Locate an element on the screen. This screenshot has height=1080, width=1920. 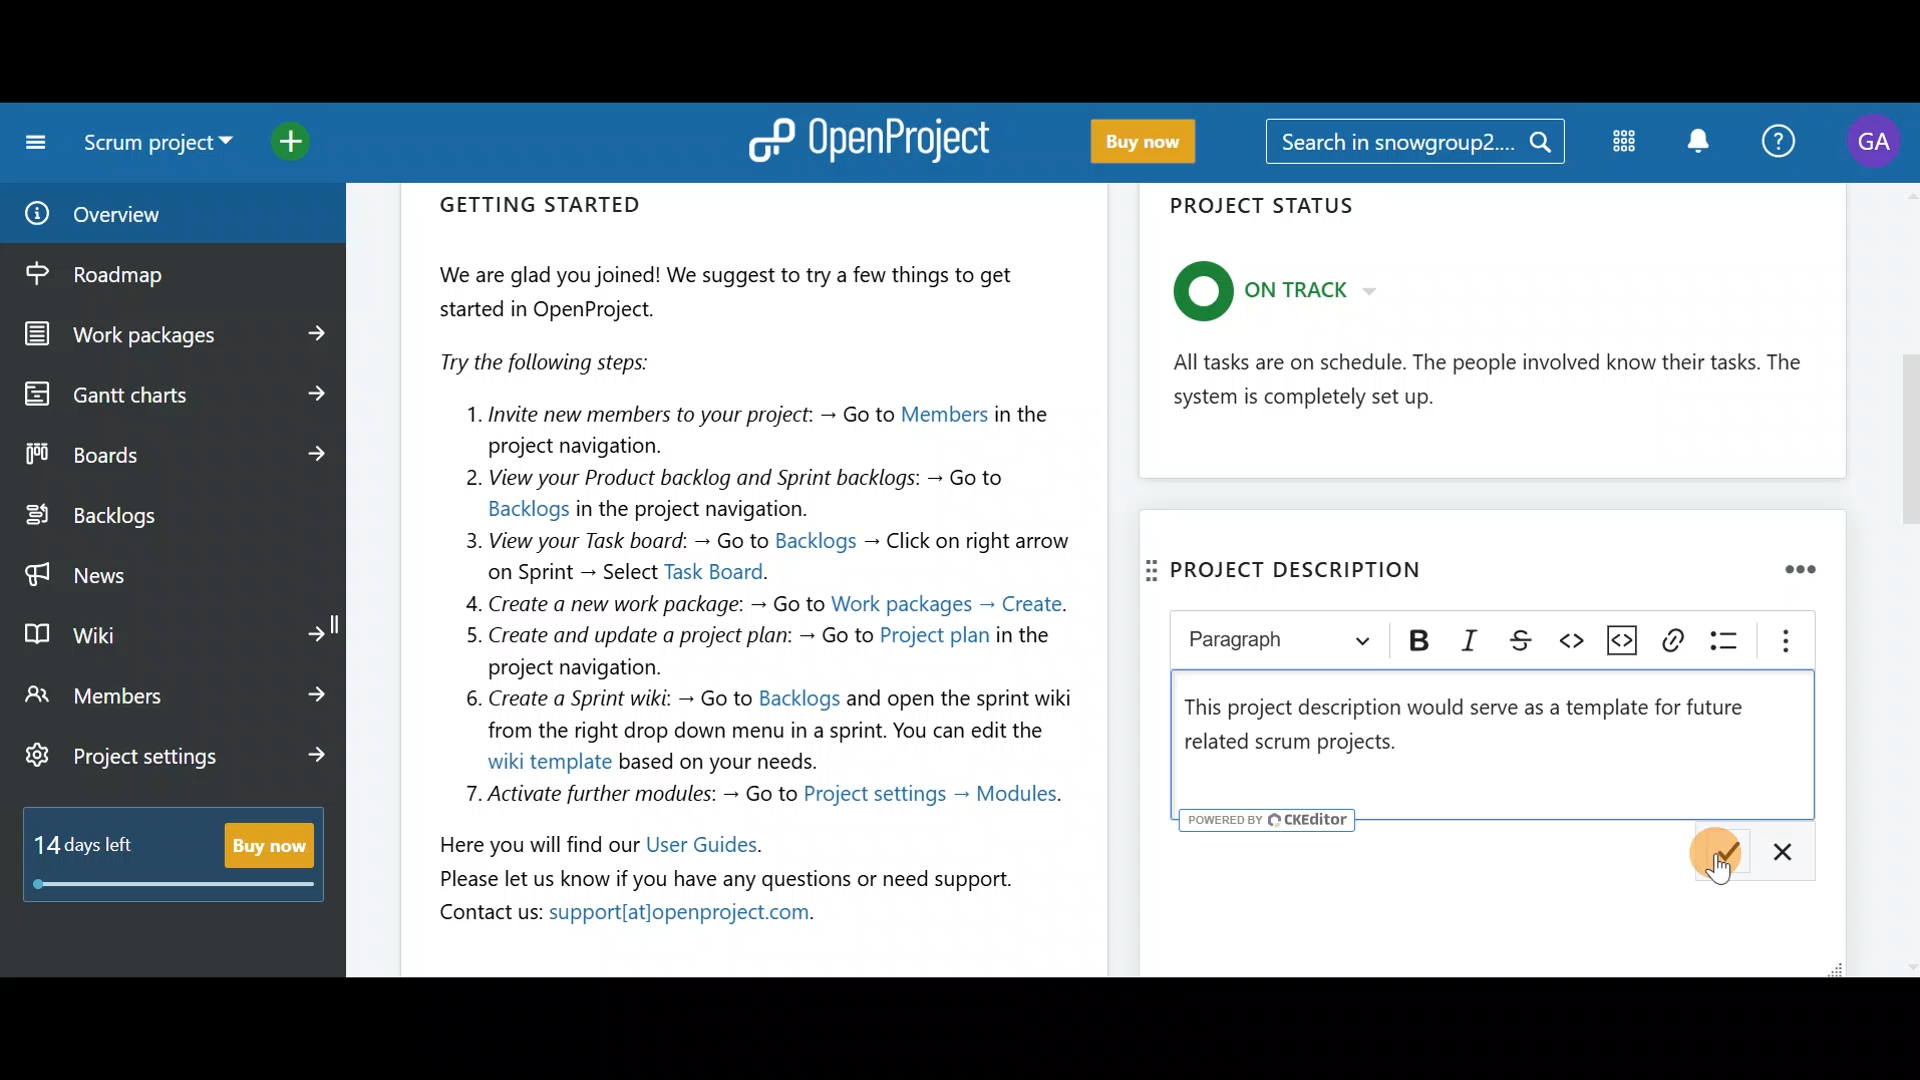
Boards is located at coordinates (173, 454).